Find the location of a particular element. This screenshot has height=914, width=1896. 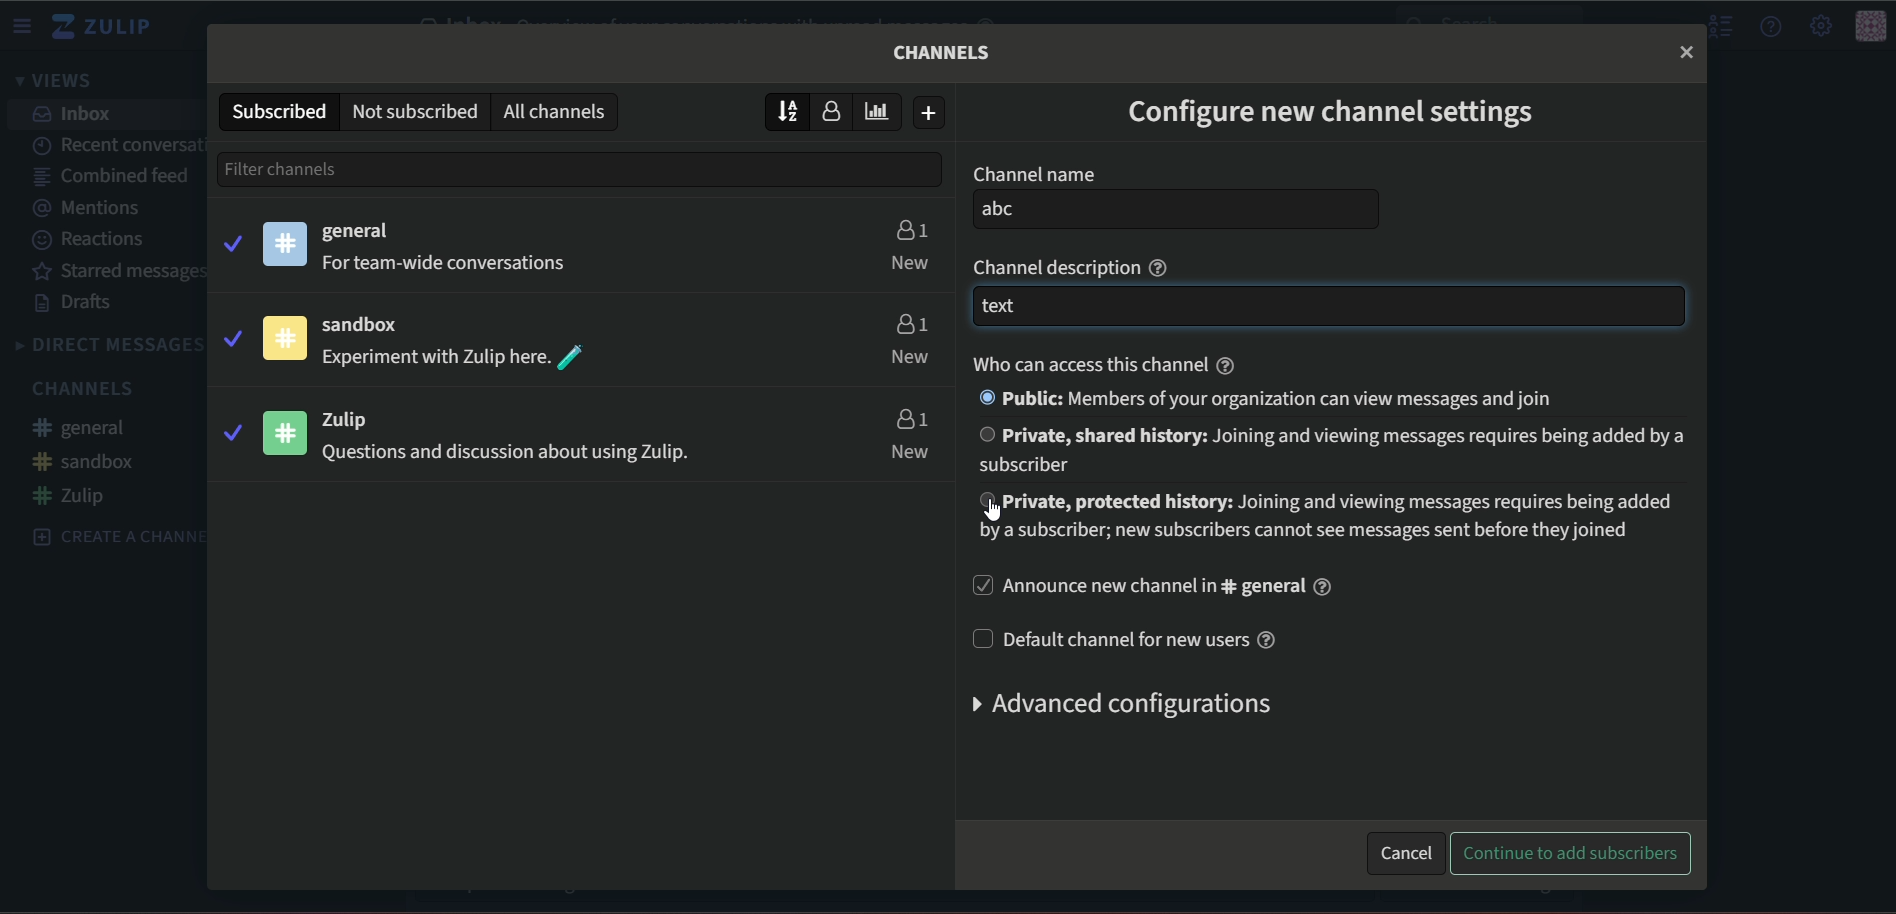

cursor is located at coordinates (982, 515).